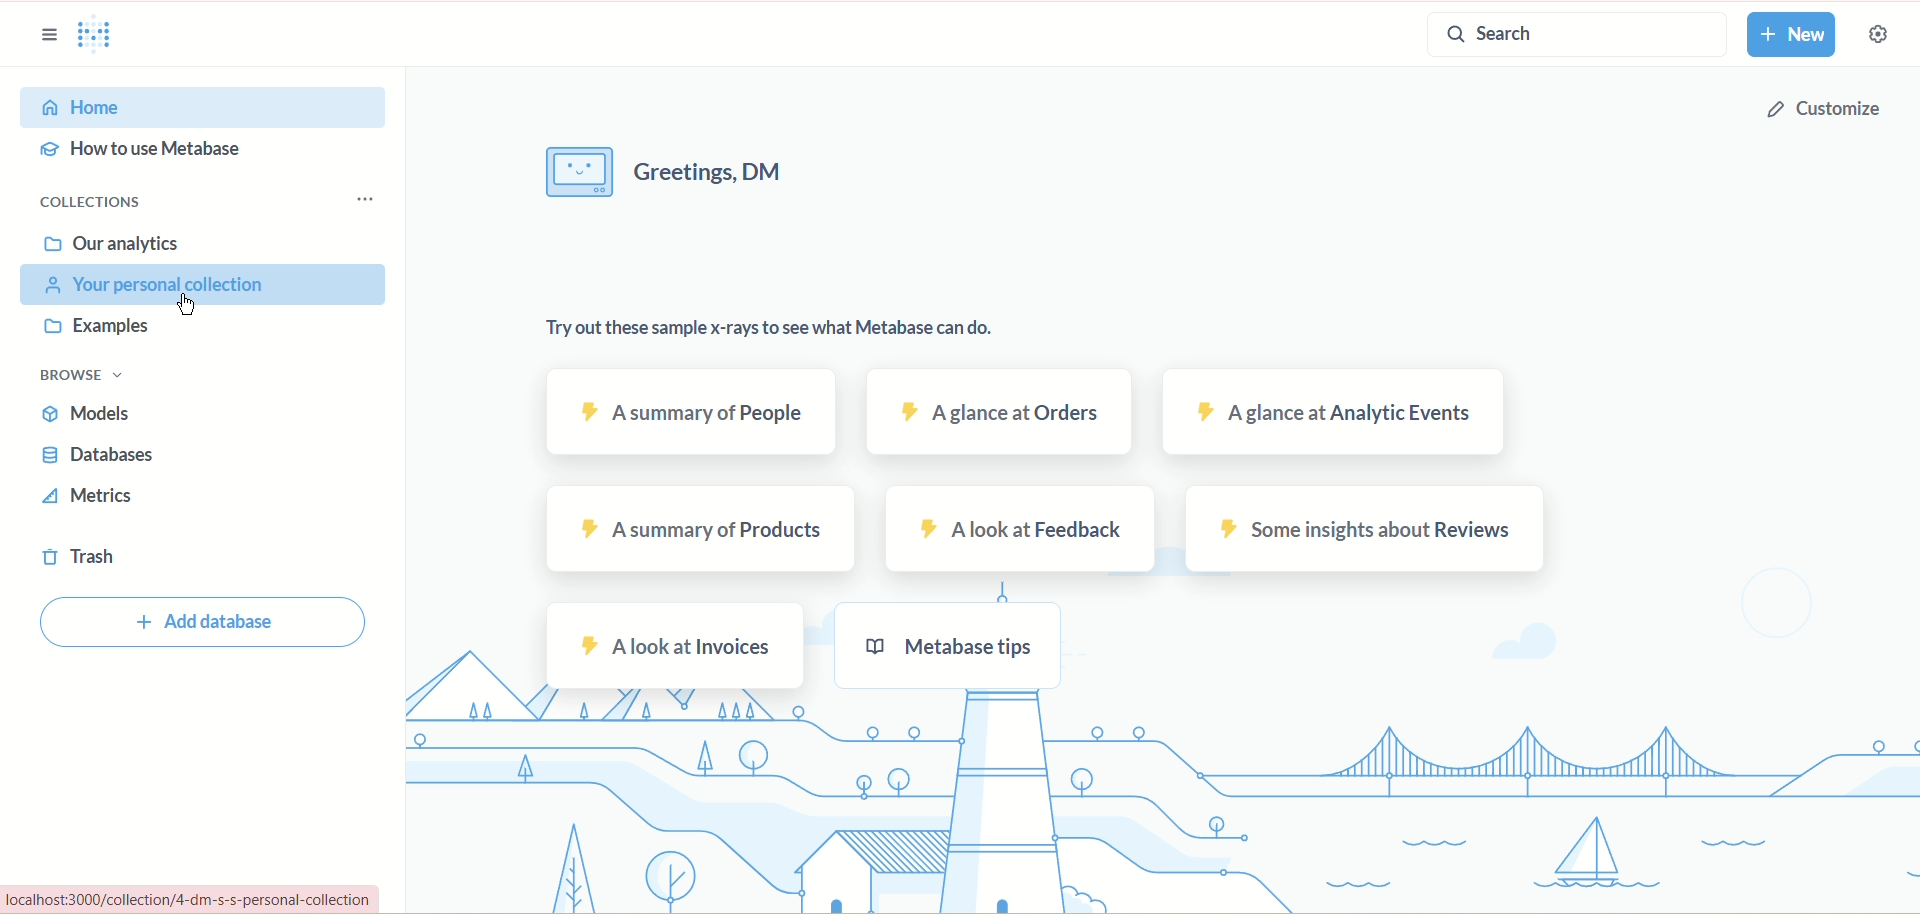 The width and height of the screenshot is (1920, 914). I want to click on examples, so click(101, 325).